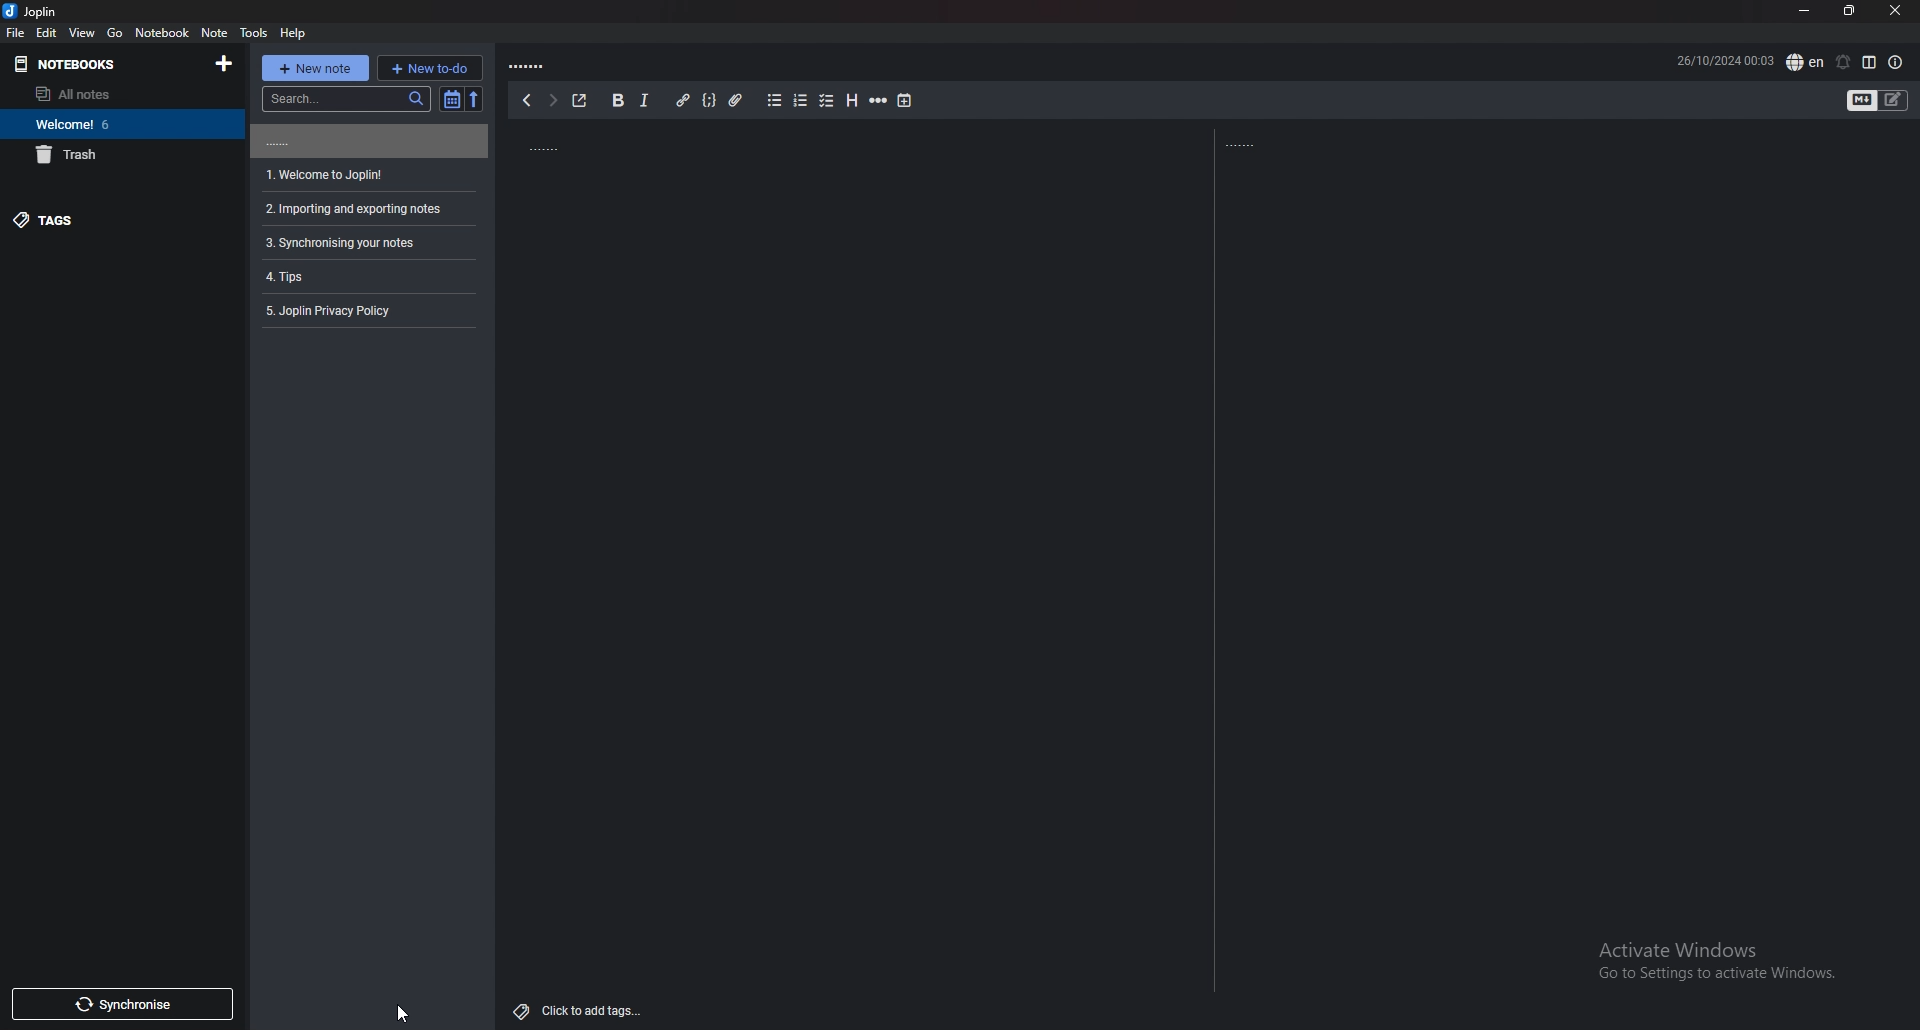  What do you see at coordinates (525, 100) in the screenshot?
I see `back` at bounding box center [525, 100].